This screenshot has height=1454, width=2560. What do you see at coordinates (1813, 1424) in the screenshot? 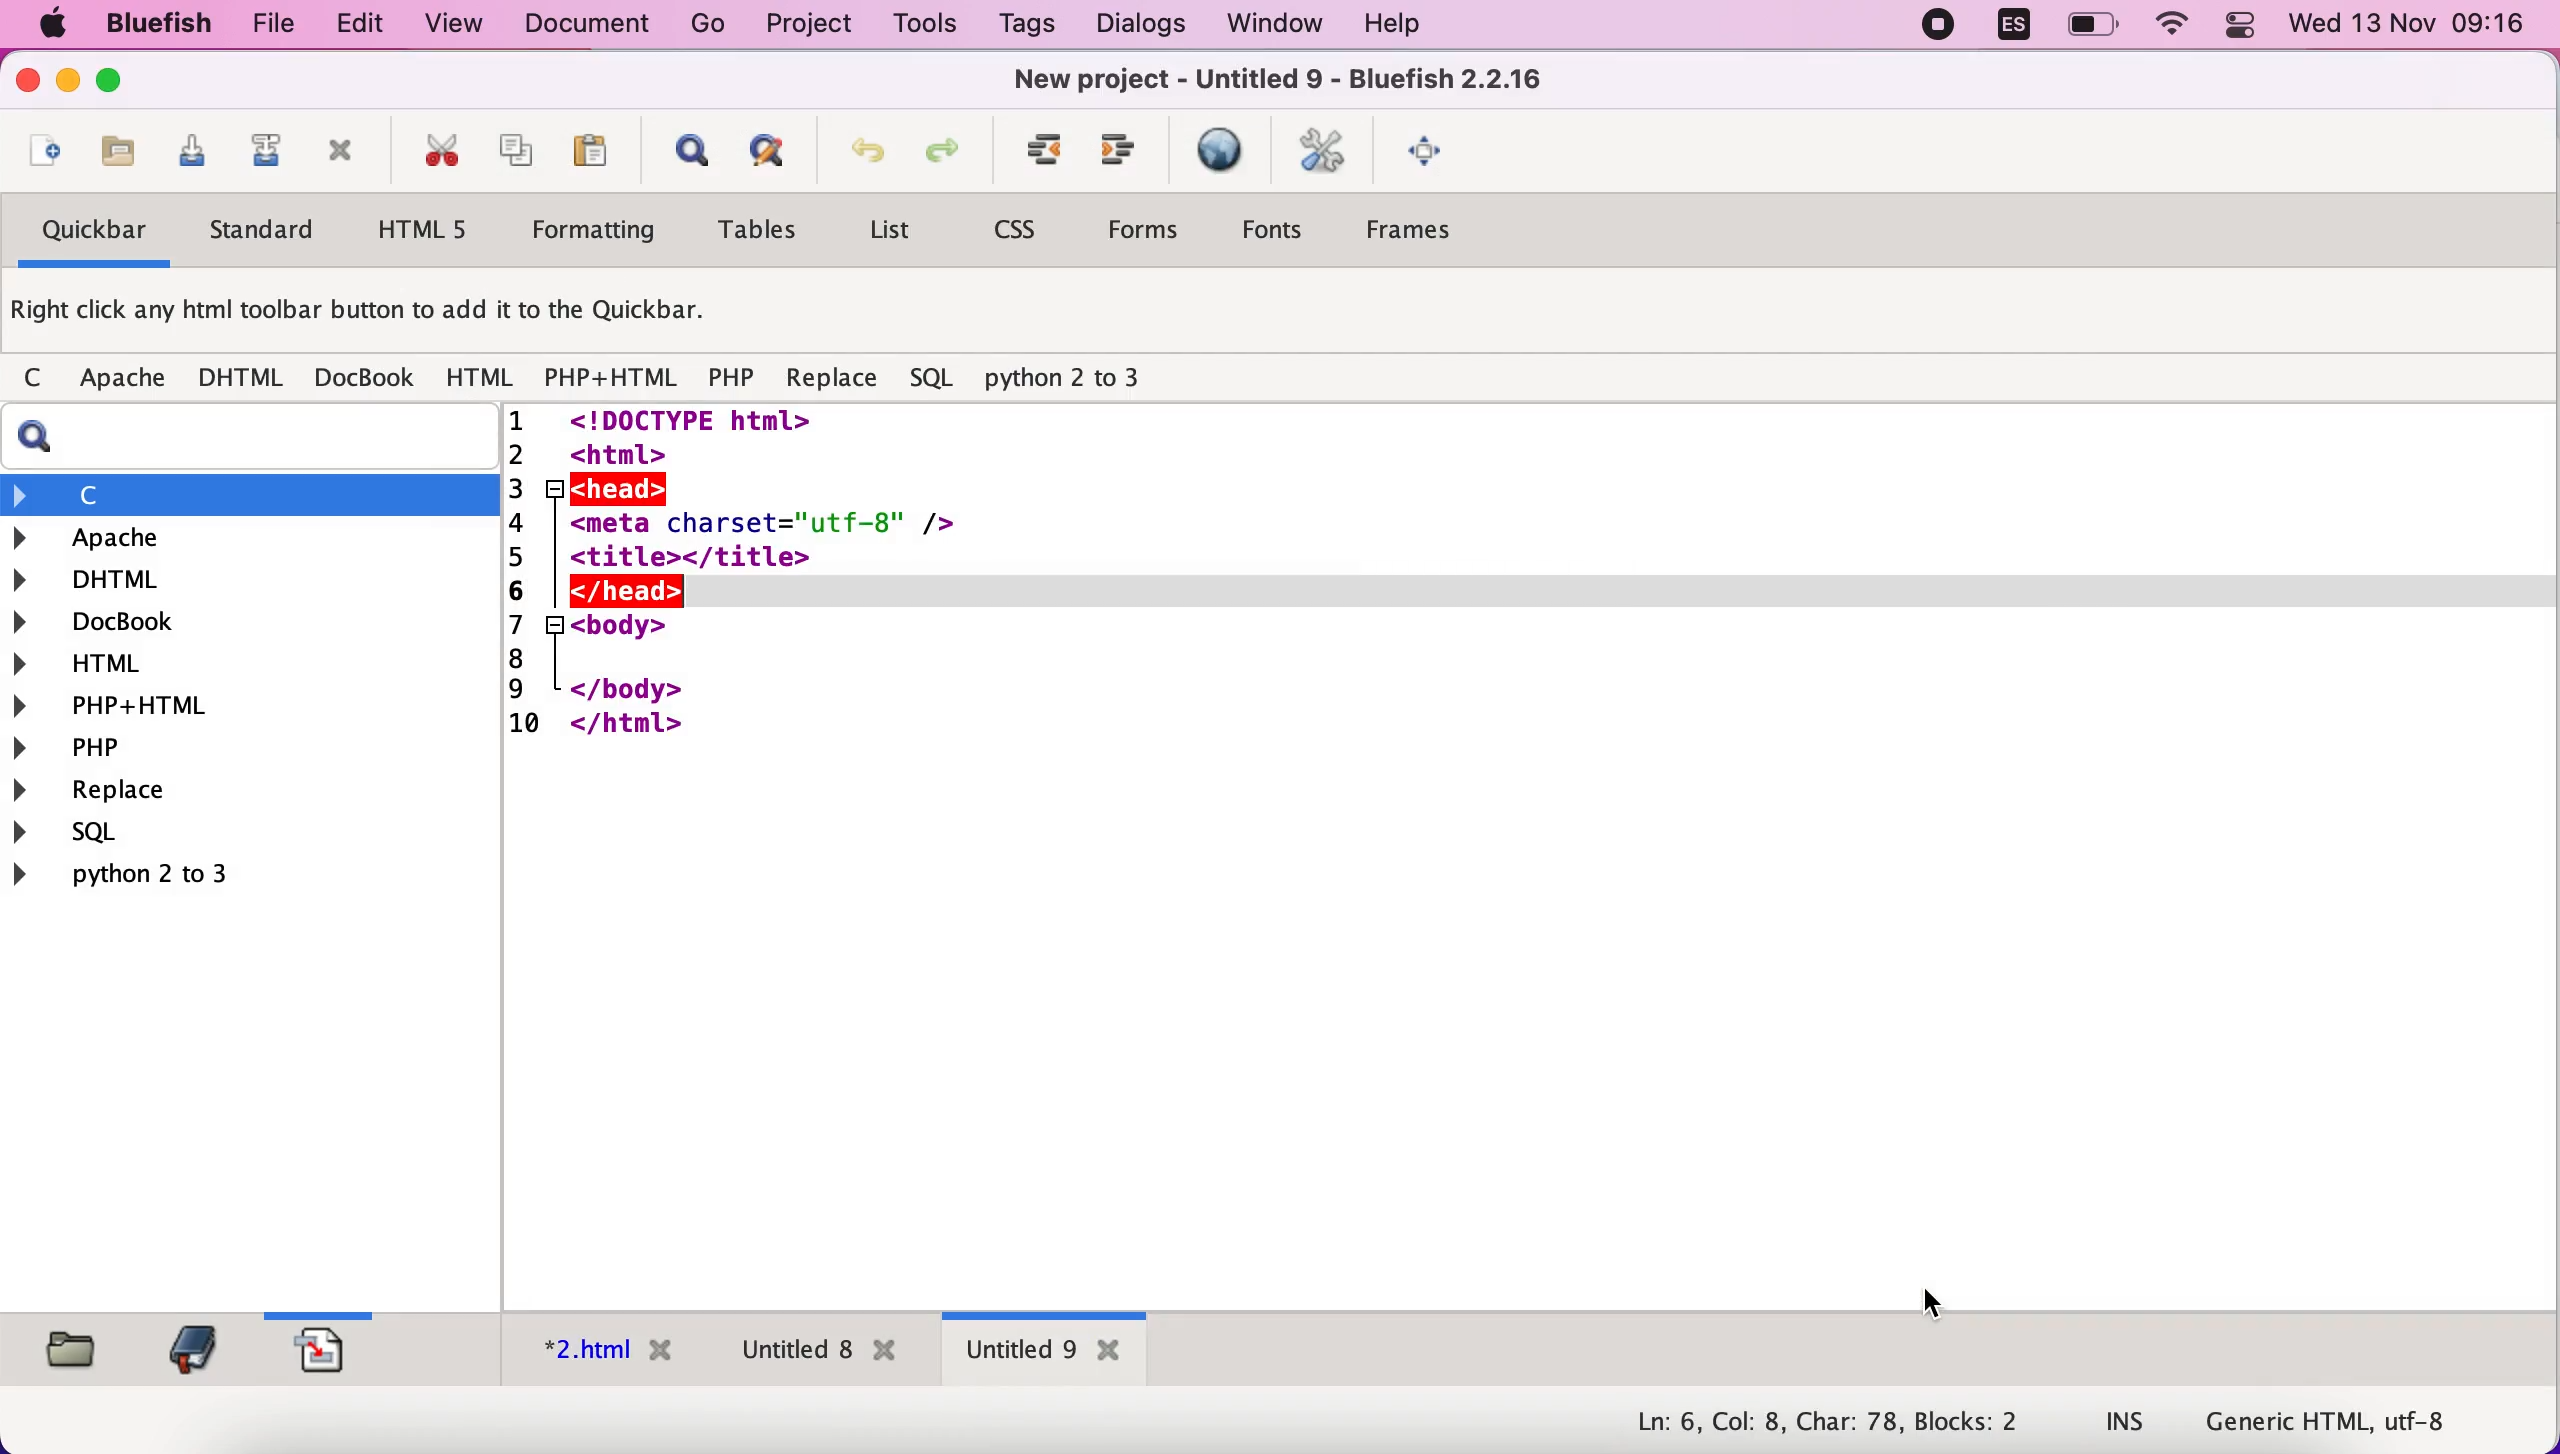
I see `lines, column, blocks` at bounding box center [1813, 1424].